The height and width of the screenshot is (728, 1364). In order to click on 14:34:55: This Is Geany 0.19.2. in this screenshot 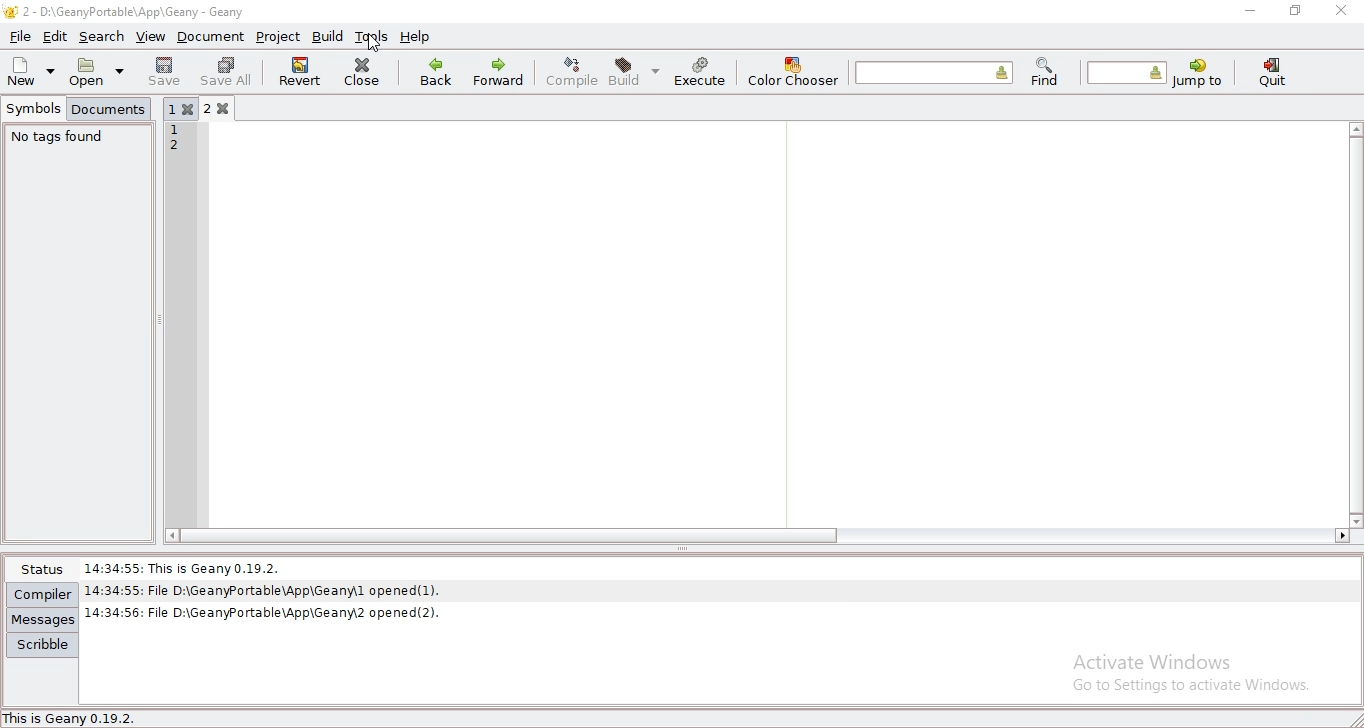, I will do `click(189, 564)`.